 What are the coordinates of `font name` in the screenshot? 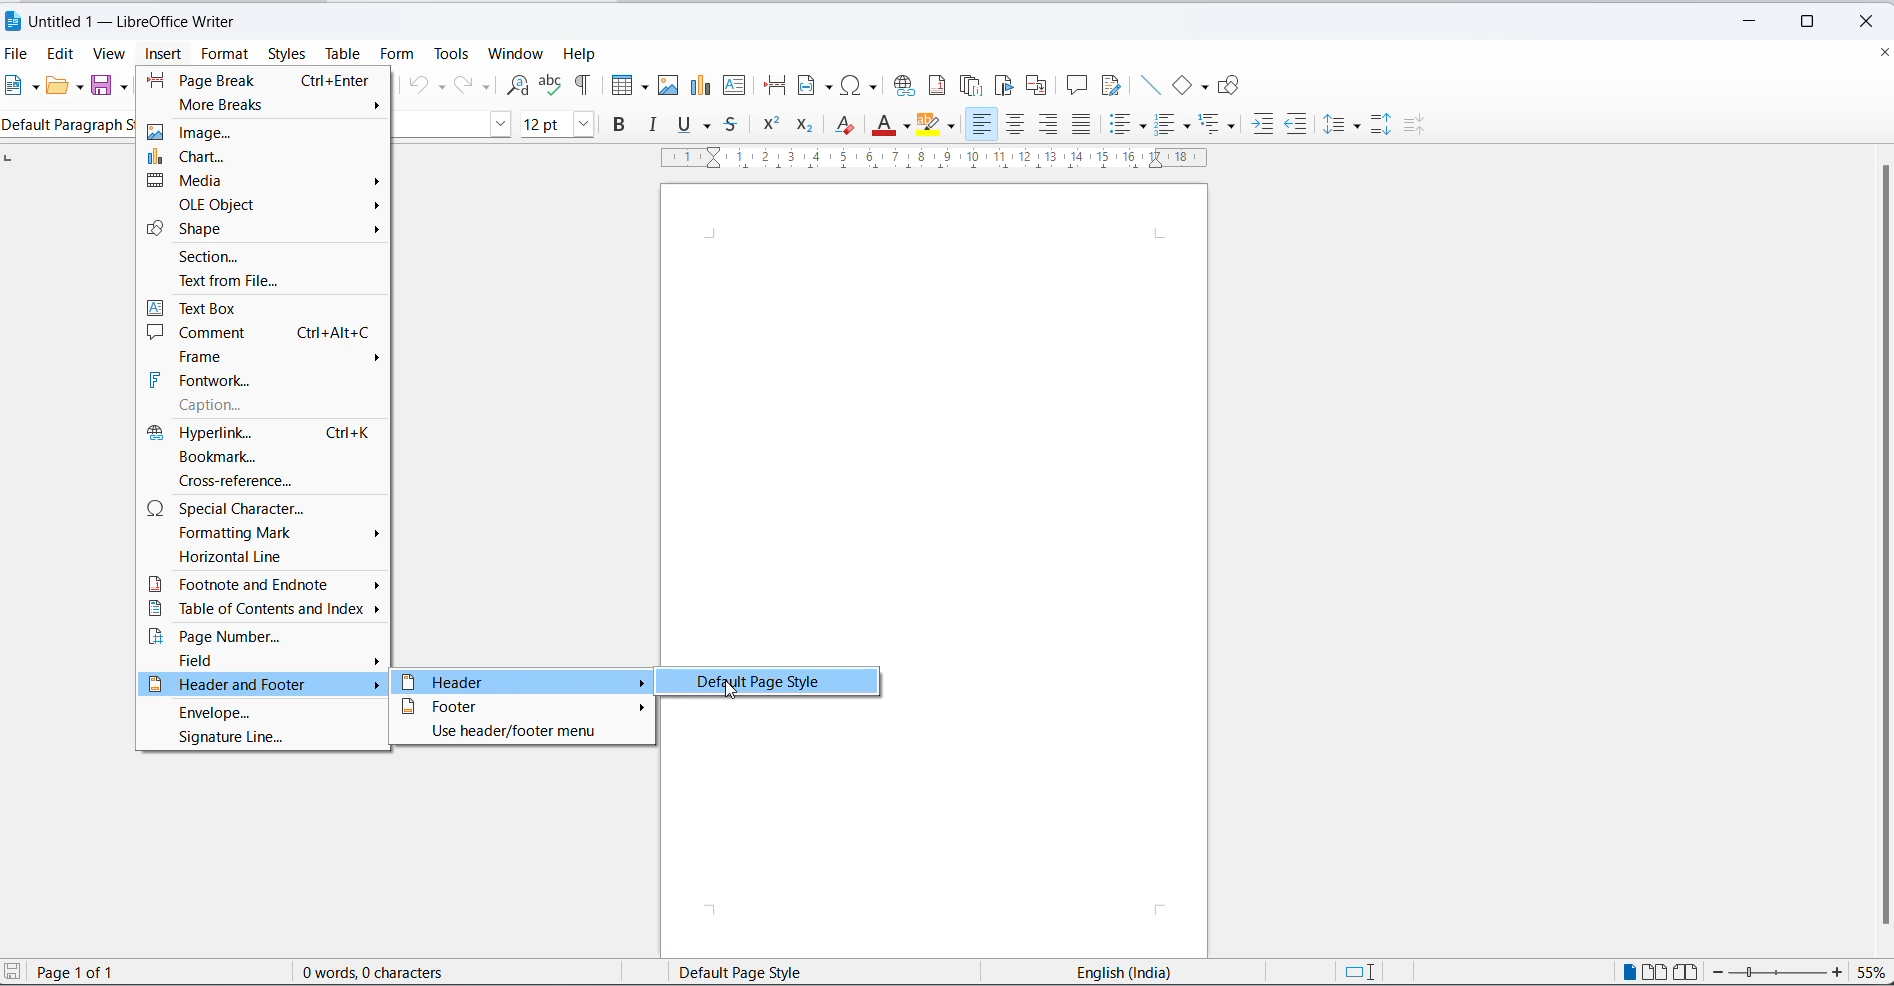 It's located at (439, 123).